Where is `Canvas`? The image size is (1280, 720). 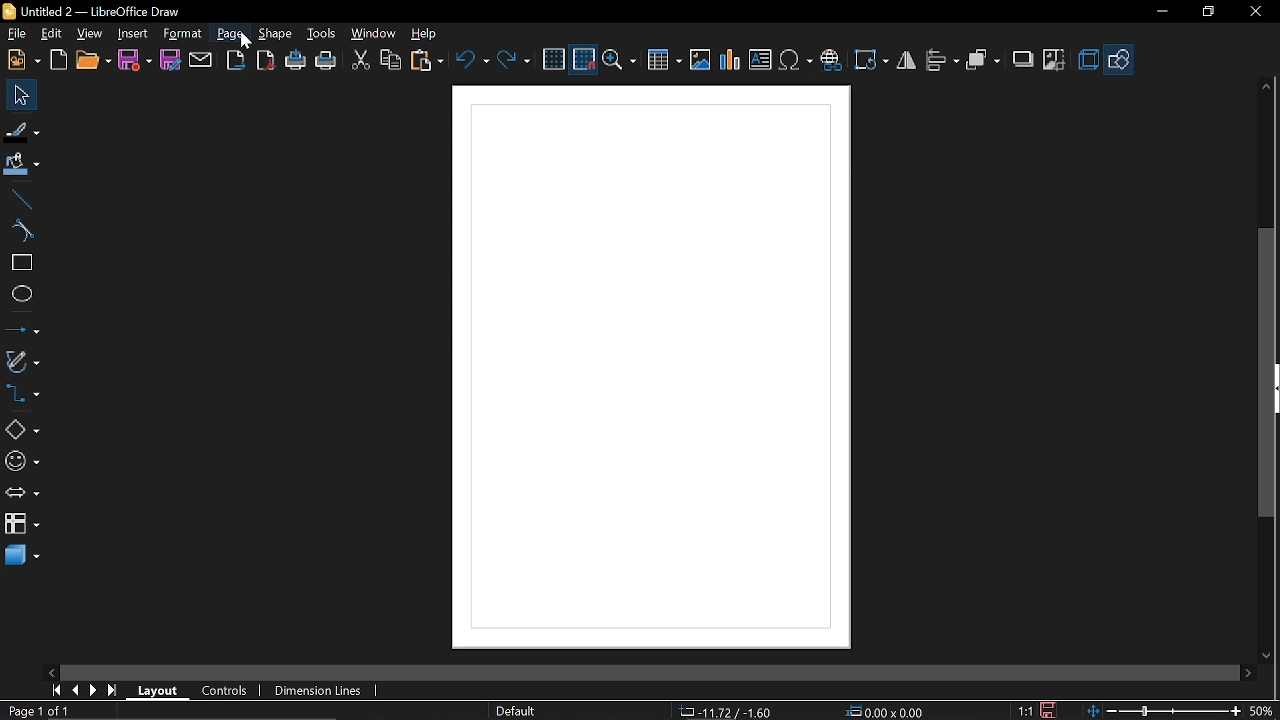 Canvas is located at coordinates (651, 368).